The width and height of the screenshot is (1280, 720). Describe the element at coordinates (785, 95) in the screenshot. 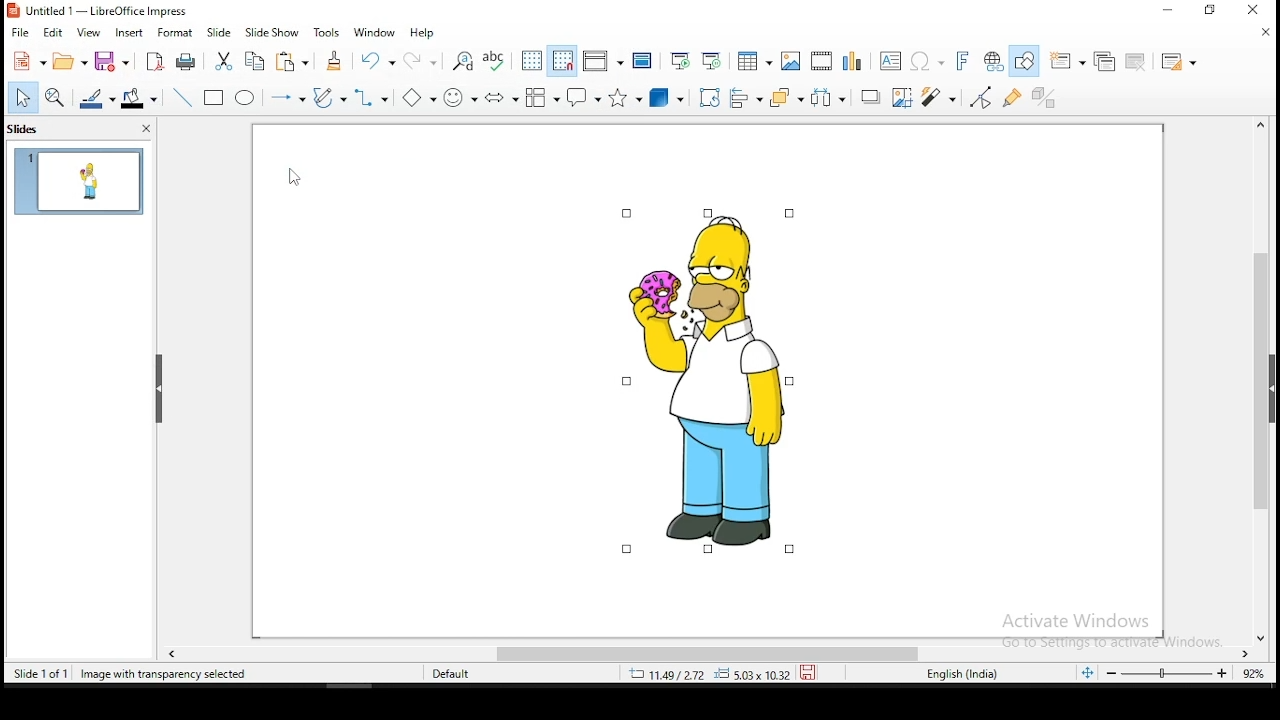

I see `arrange` at that location.